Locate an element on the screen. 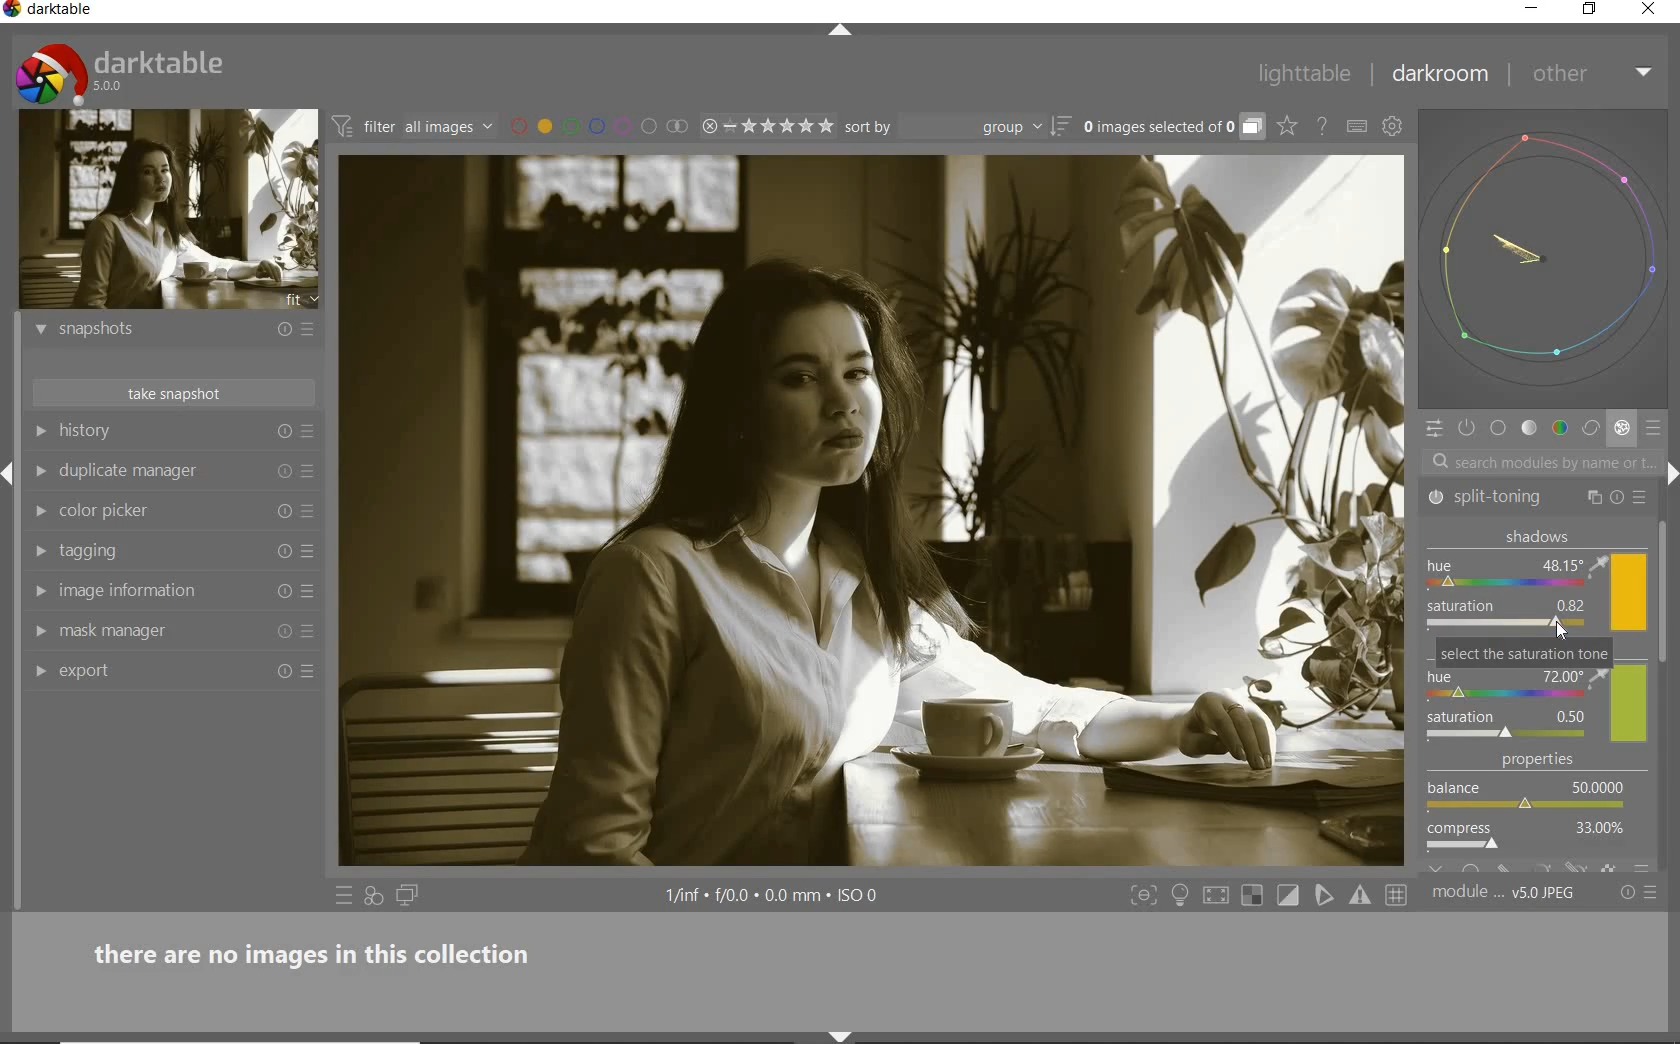 This screenshot has height=1044, width=1680. expand/collapse is located at coordinates (849, 31).